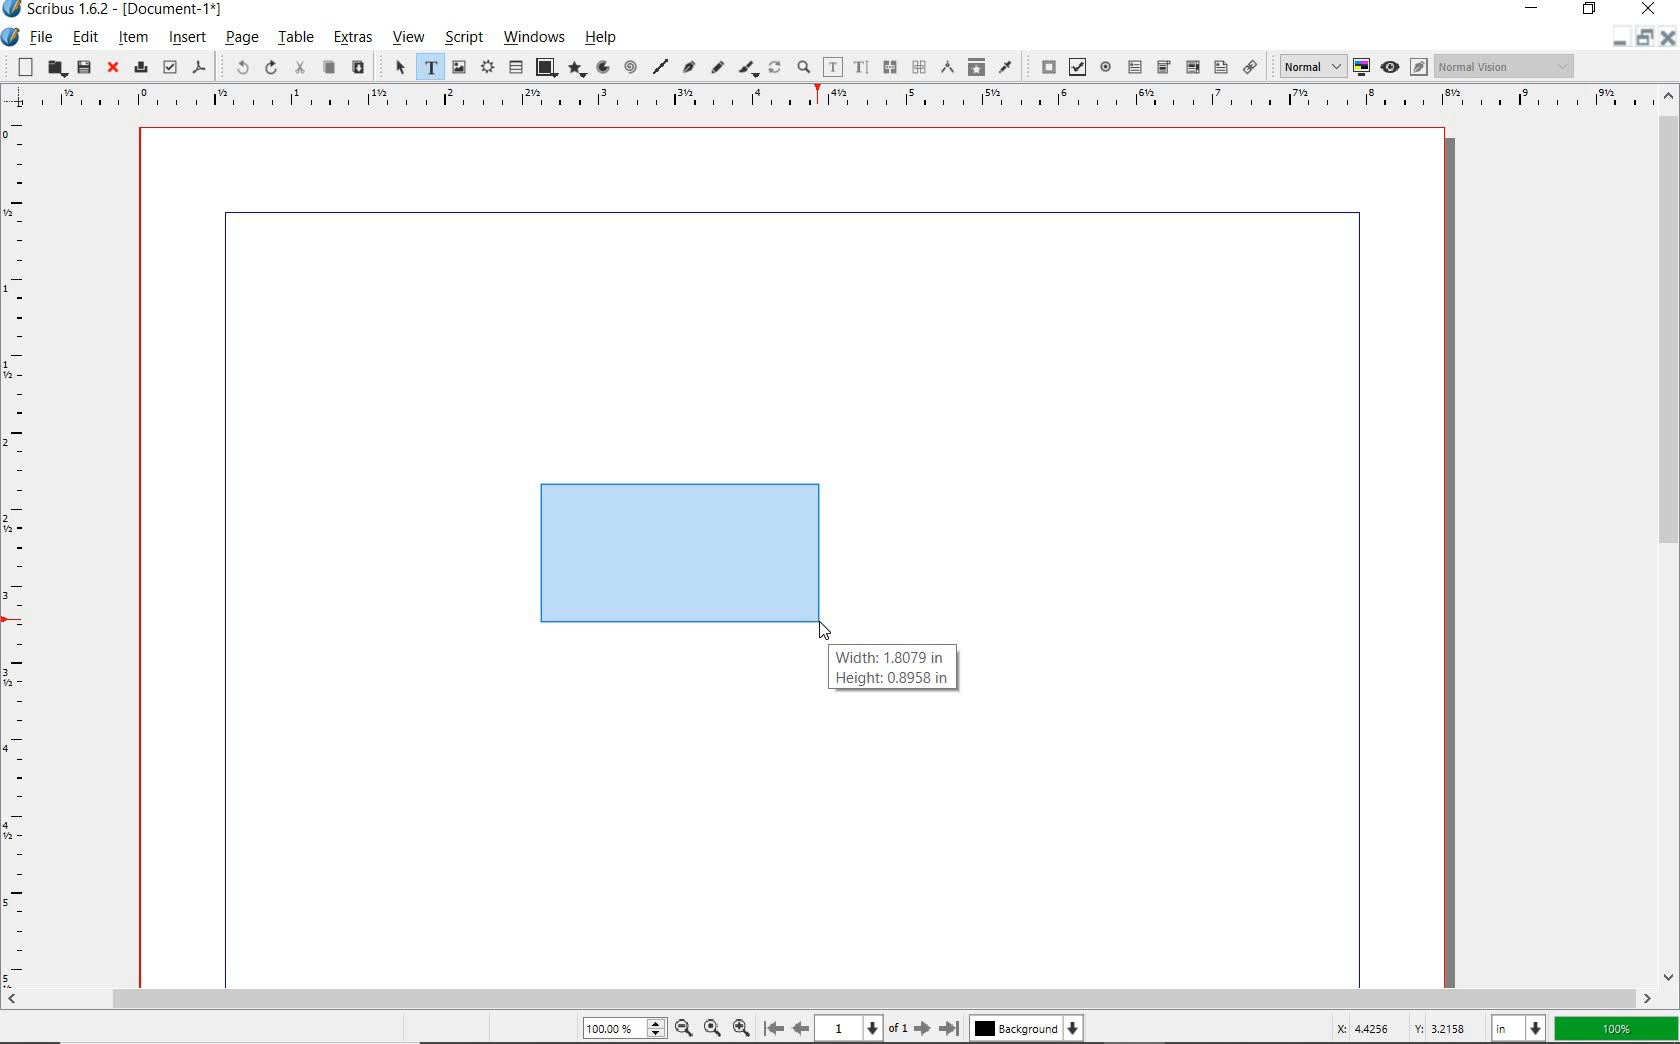 This screenshot has height=1044, width=1680. I want to click on zoom factor, so click(1618, 1028).